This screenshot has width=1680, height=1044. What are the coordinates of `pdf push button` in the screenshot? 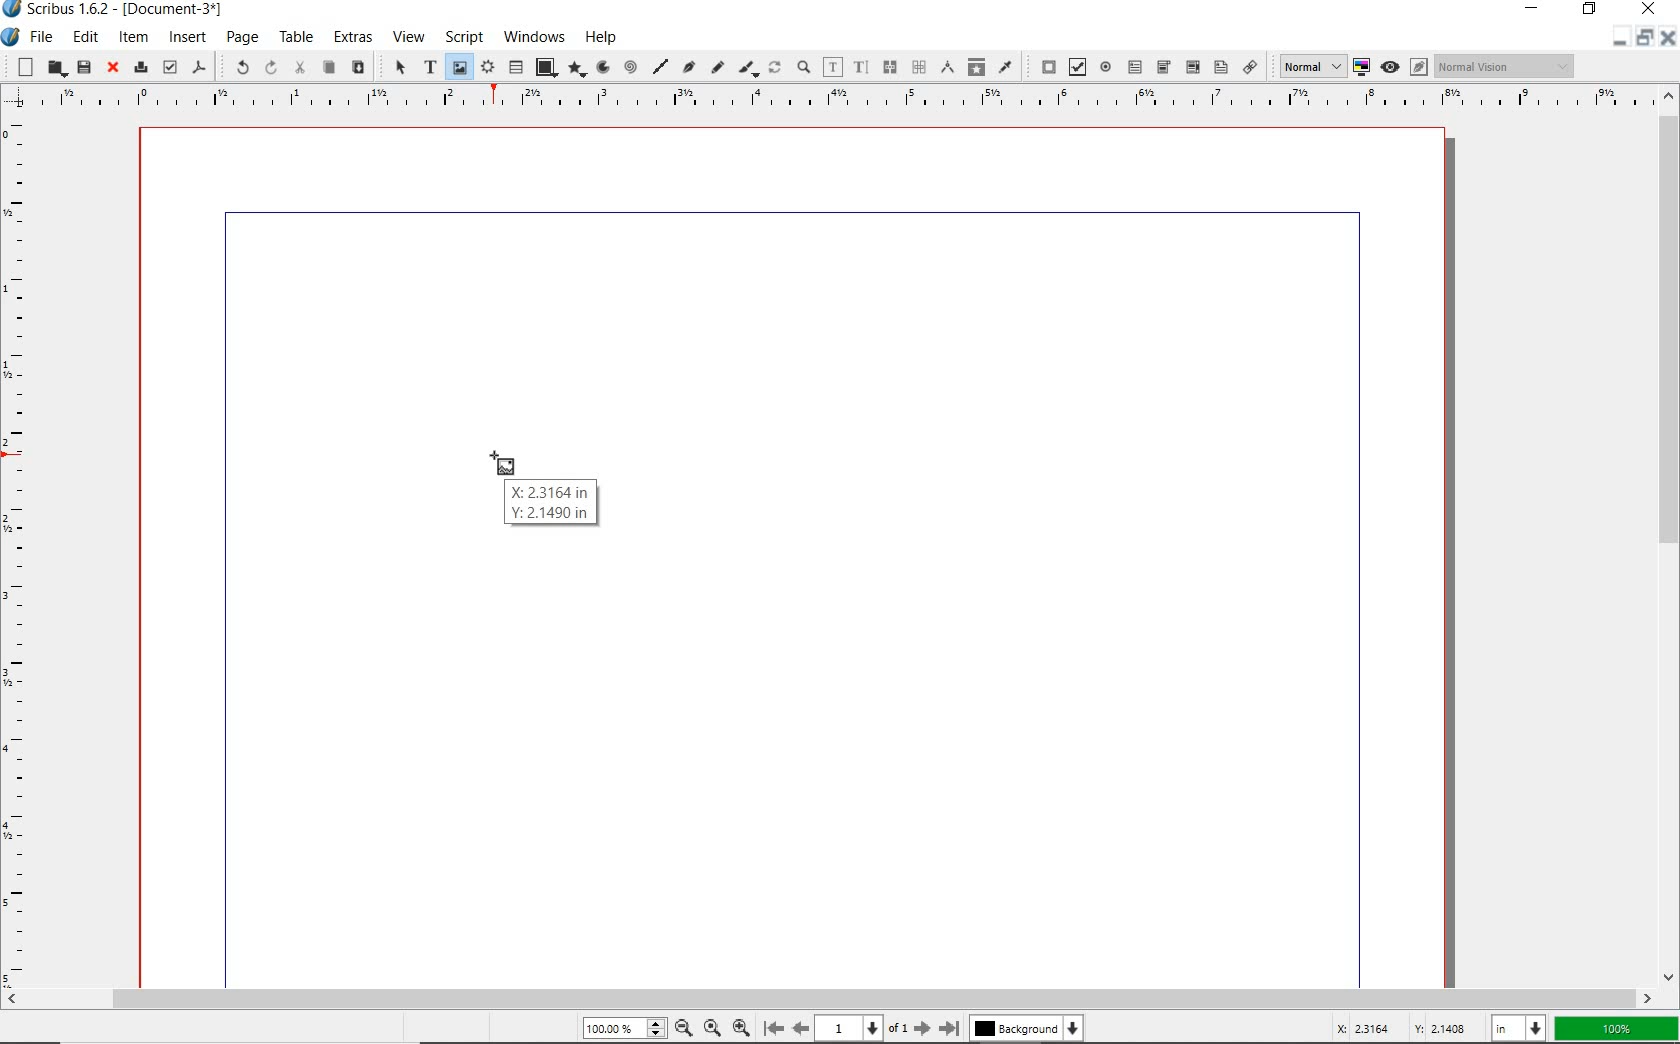 It's located at (1043, 66).